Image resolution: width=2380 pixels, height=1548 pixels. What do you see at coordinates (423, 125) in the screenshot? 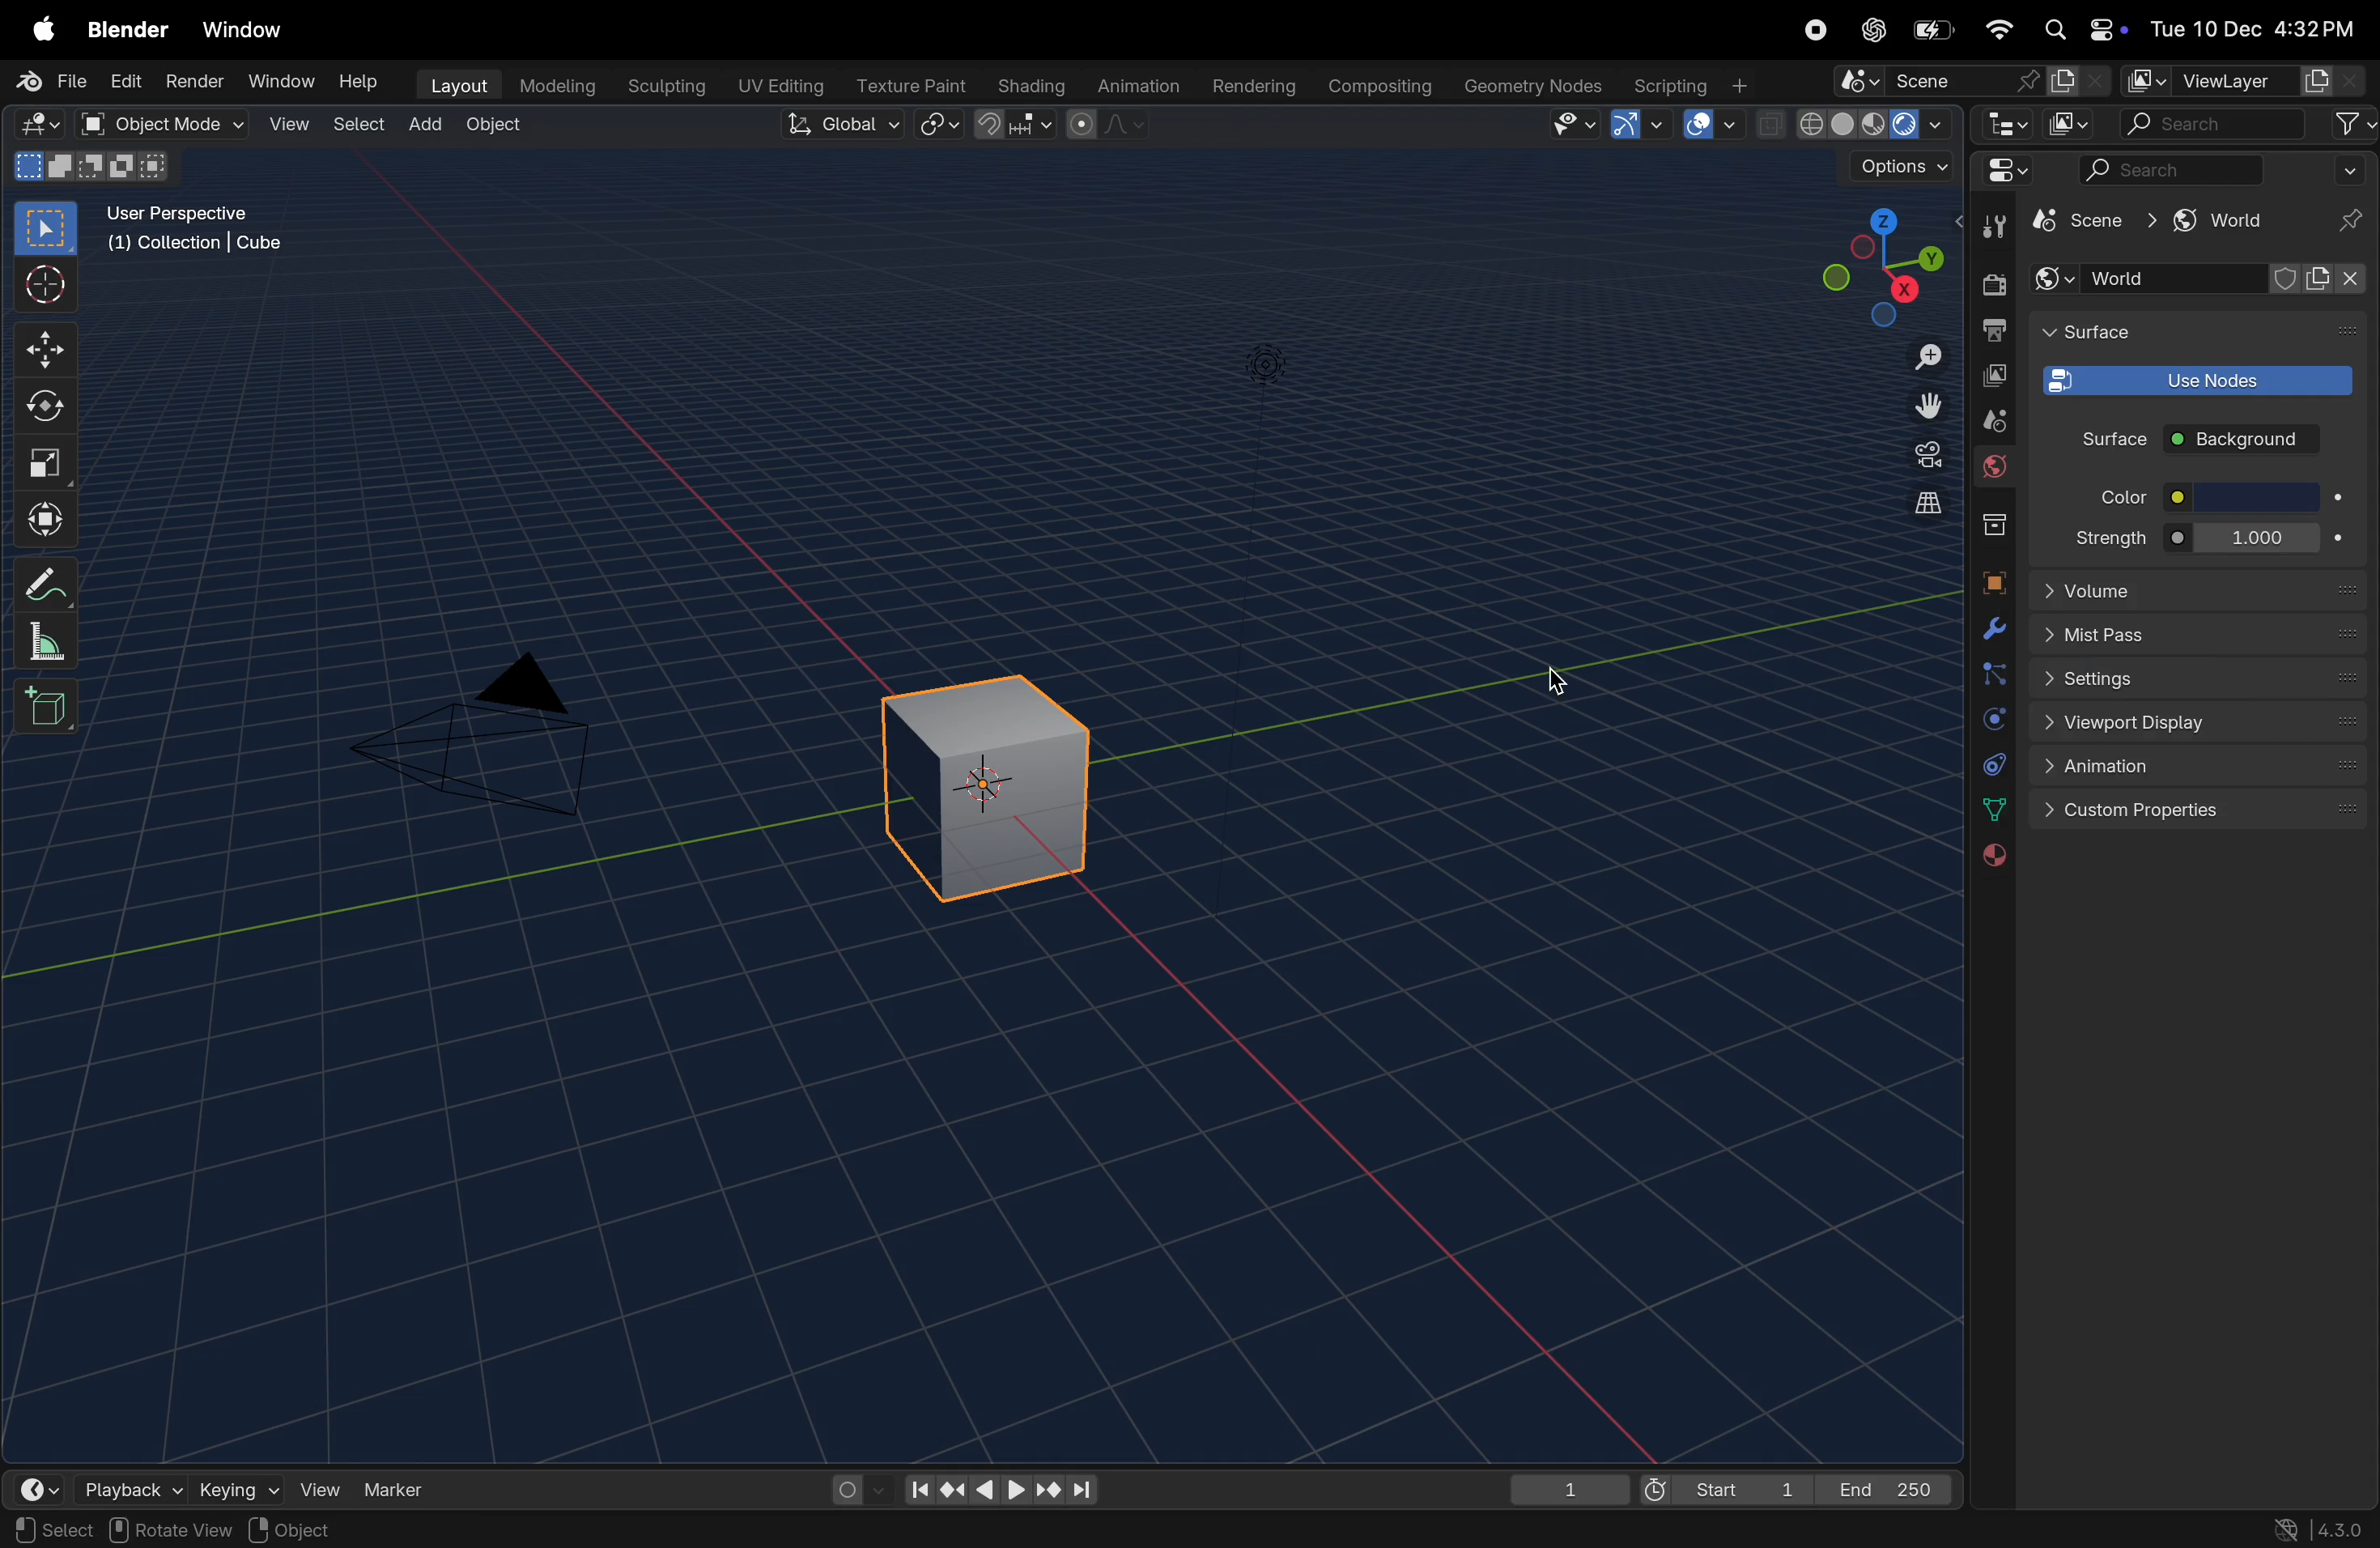
I see `` at bounding box center [423, 125].